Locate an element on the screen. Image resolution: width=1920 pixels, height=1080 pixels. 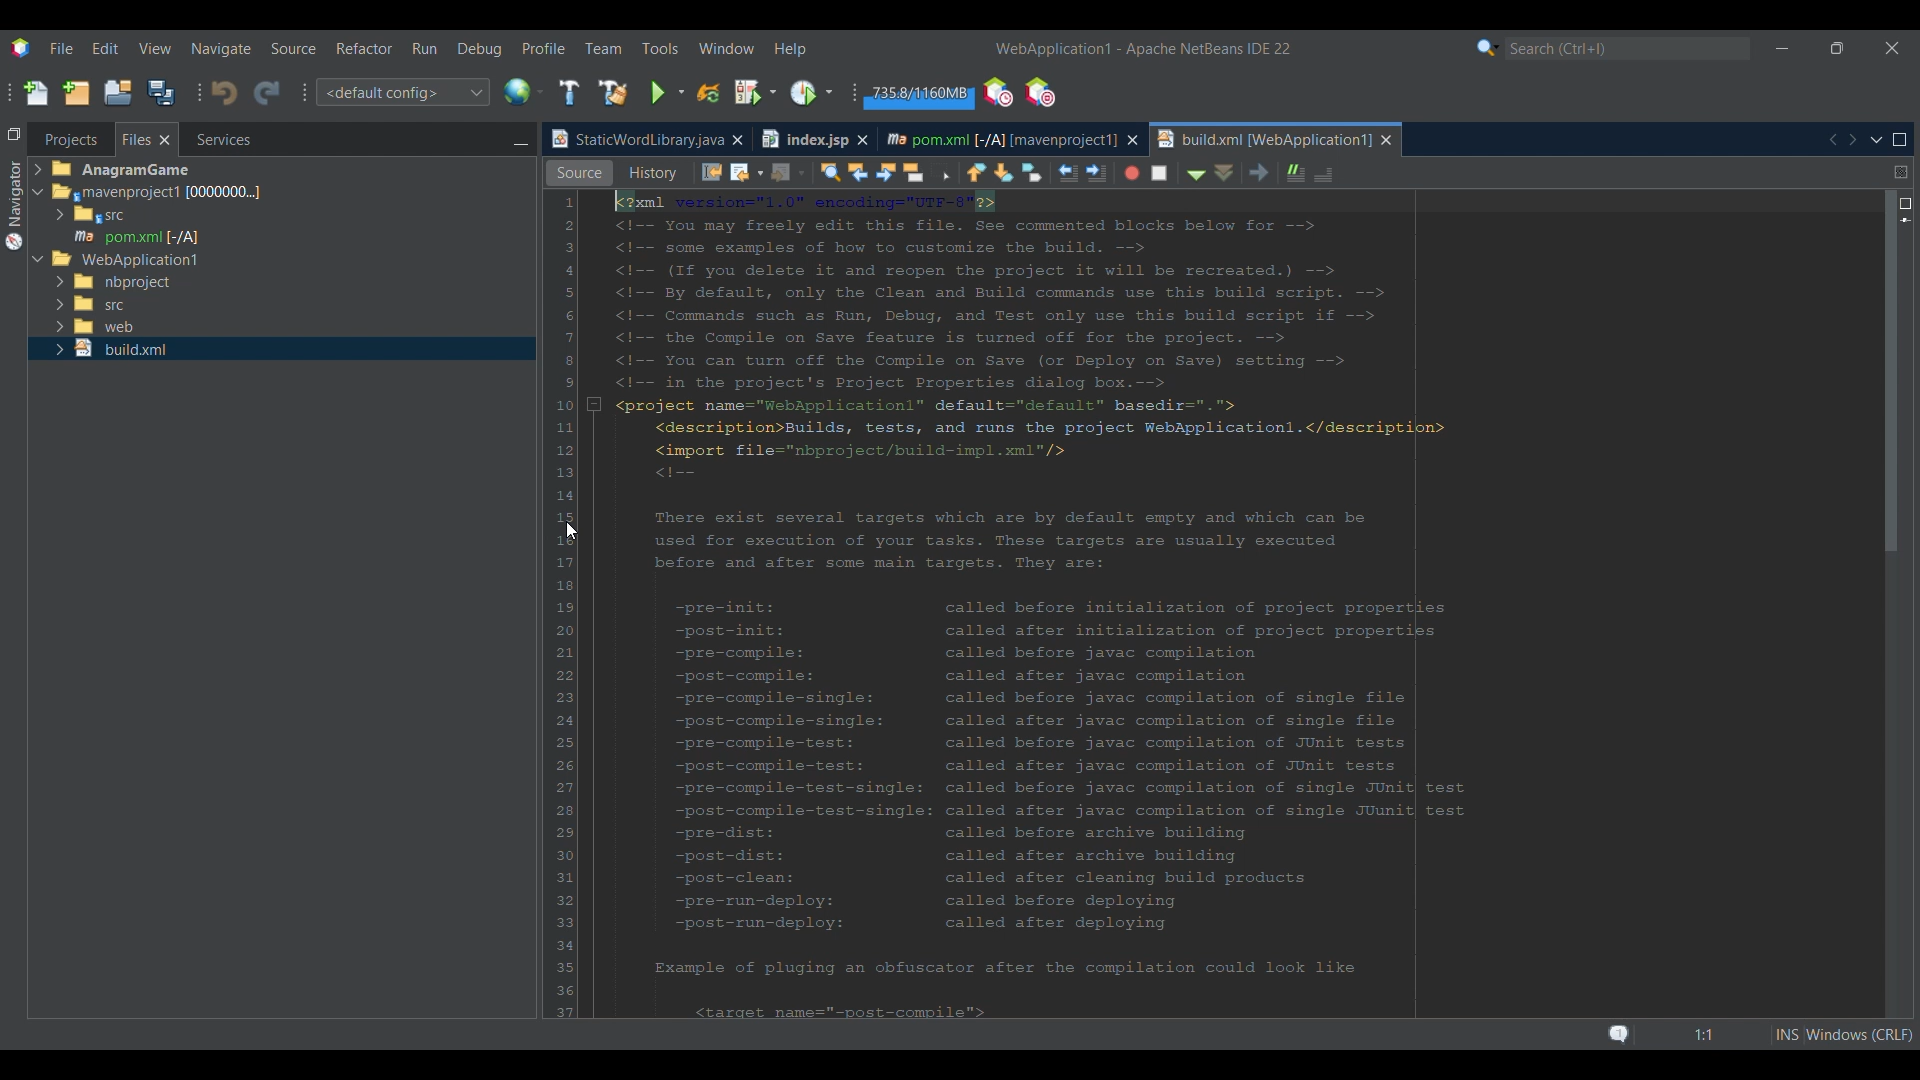
Cursor right clicking  is located at coordinates (575, 305).